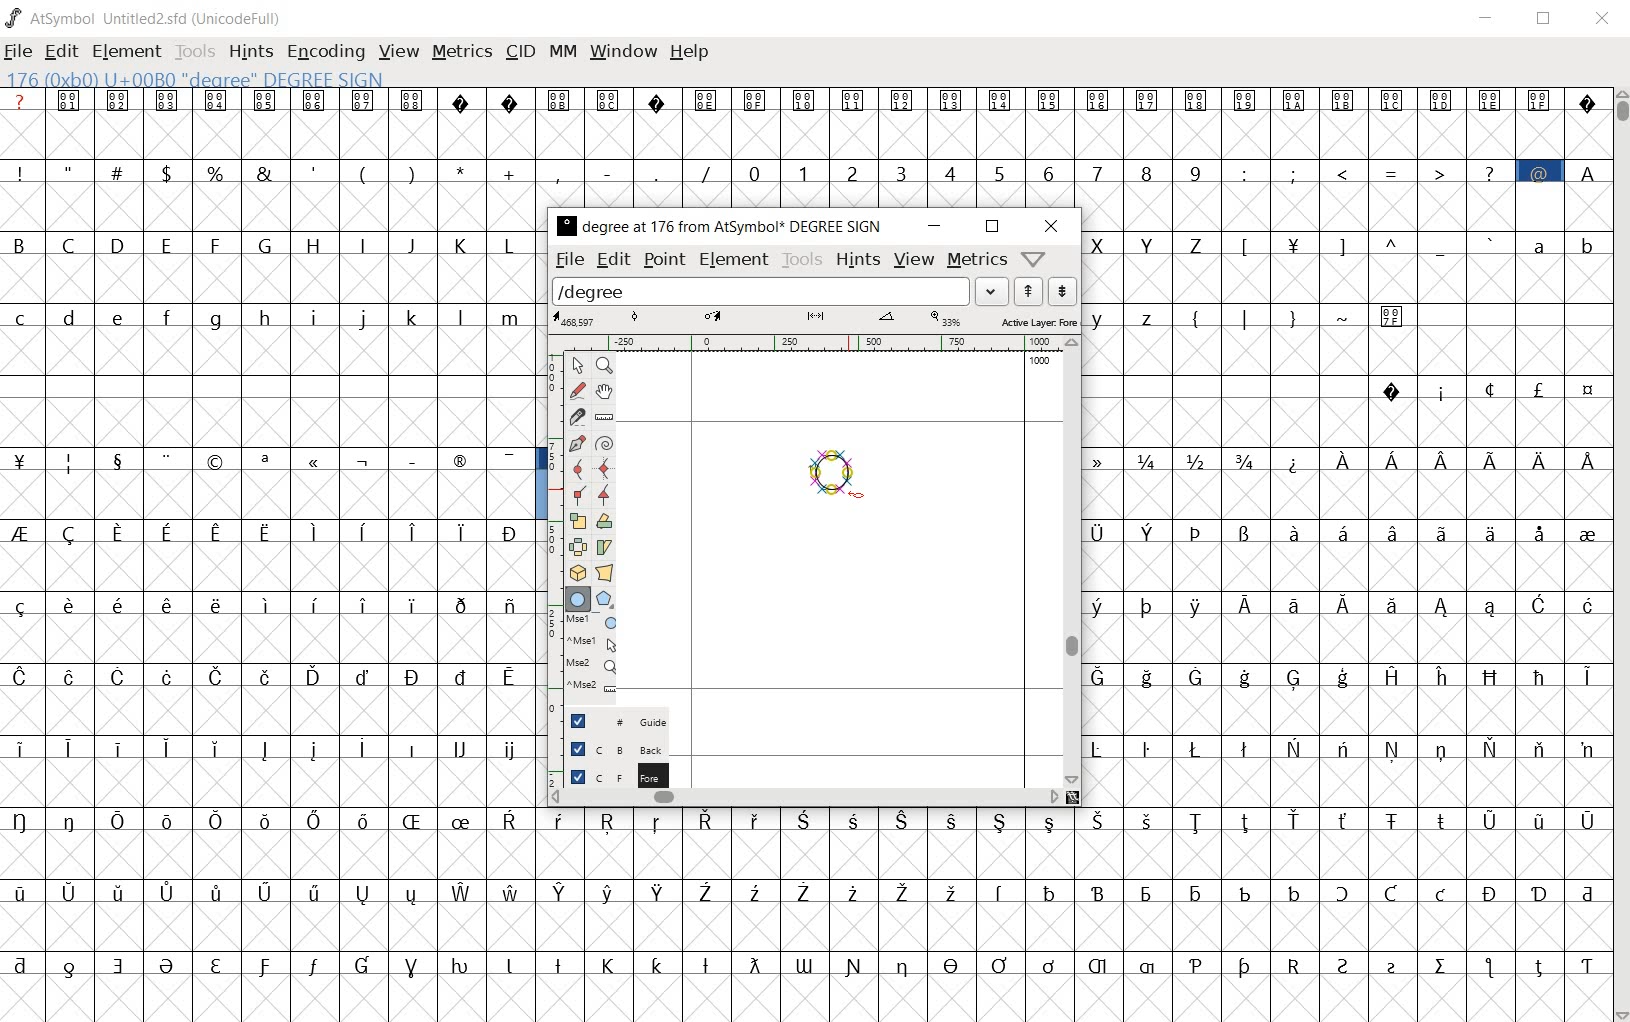 The image size is (1630, 1022). I want to click on AtSymbol Untitled2.sfd (UnicodeFull), so click(148, 18).